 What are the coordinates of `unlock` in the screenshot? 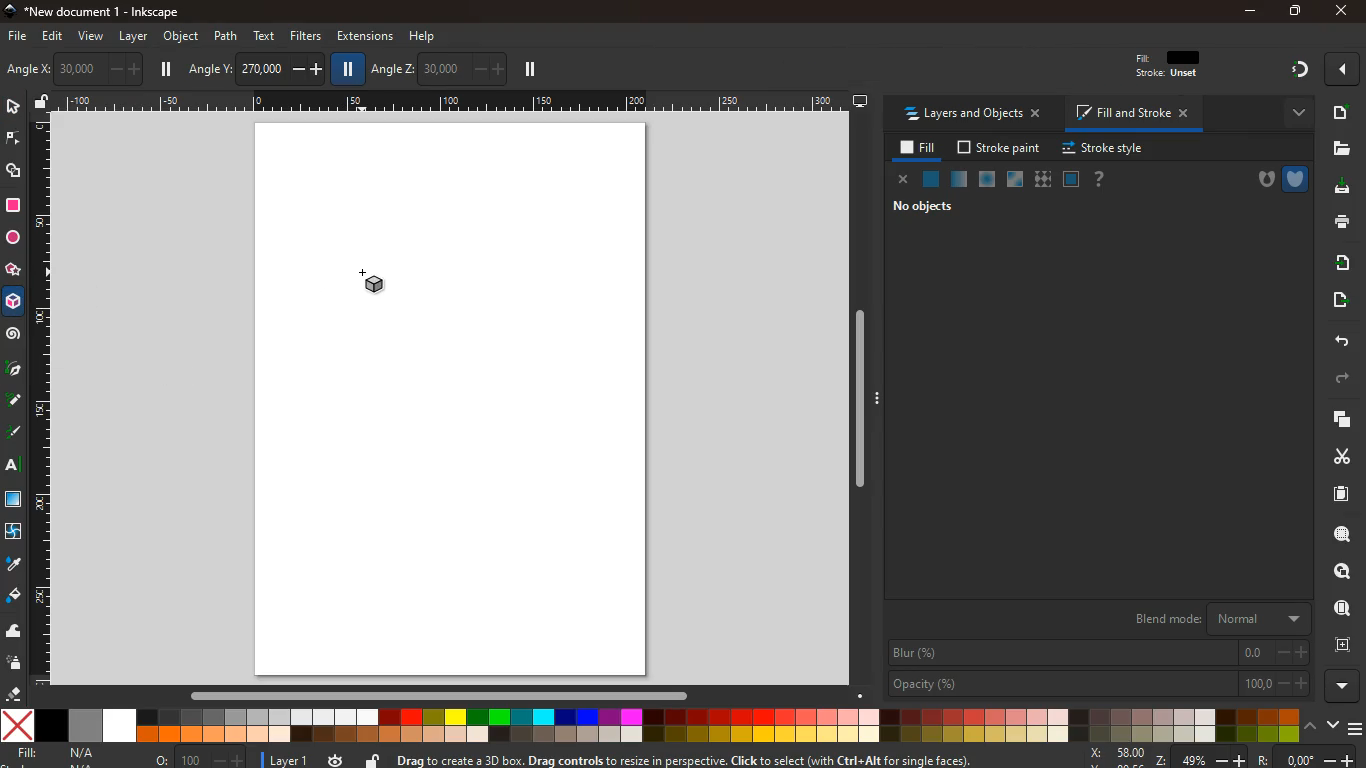 It's located at (42, 103).